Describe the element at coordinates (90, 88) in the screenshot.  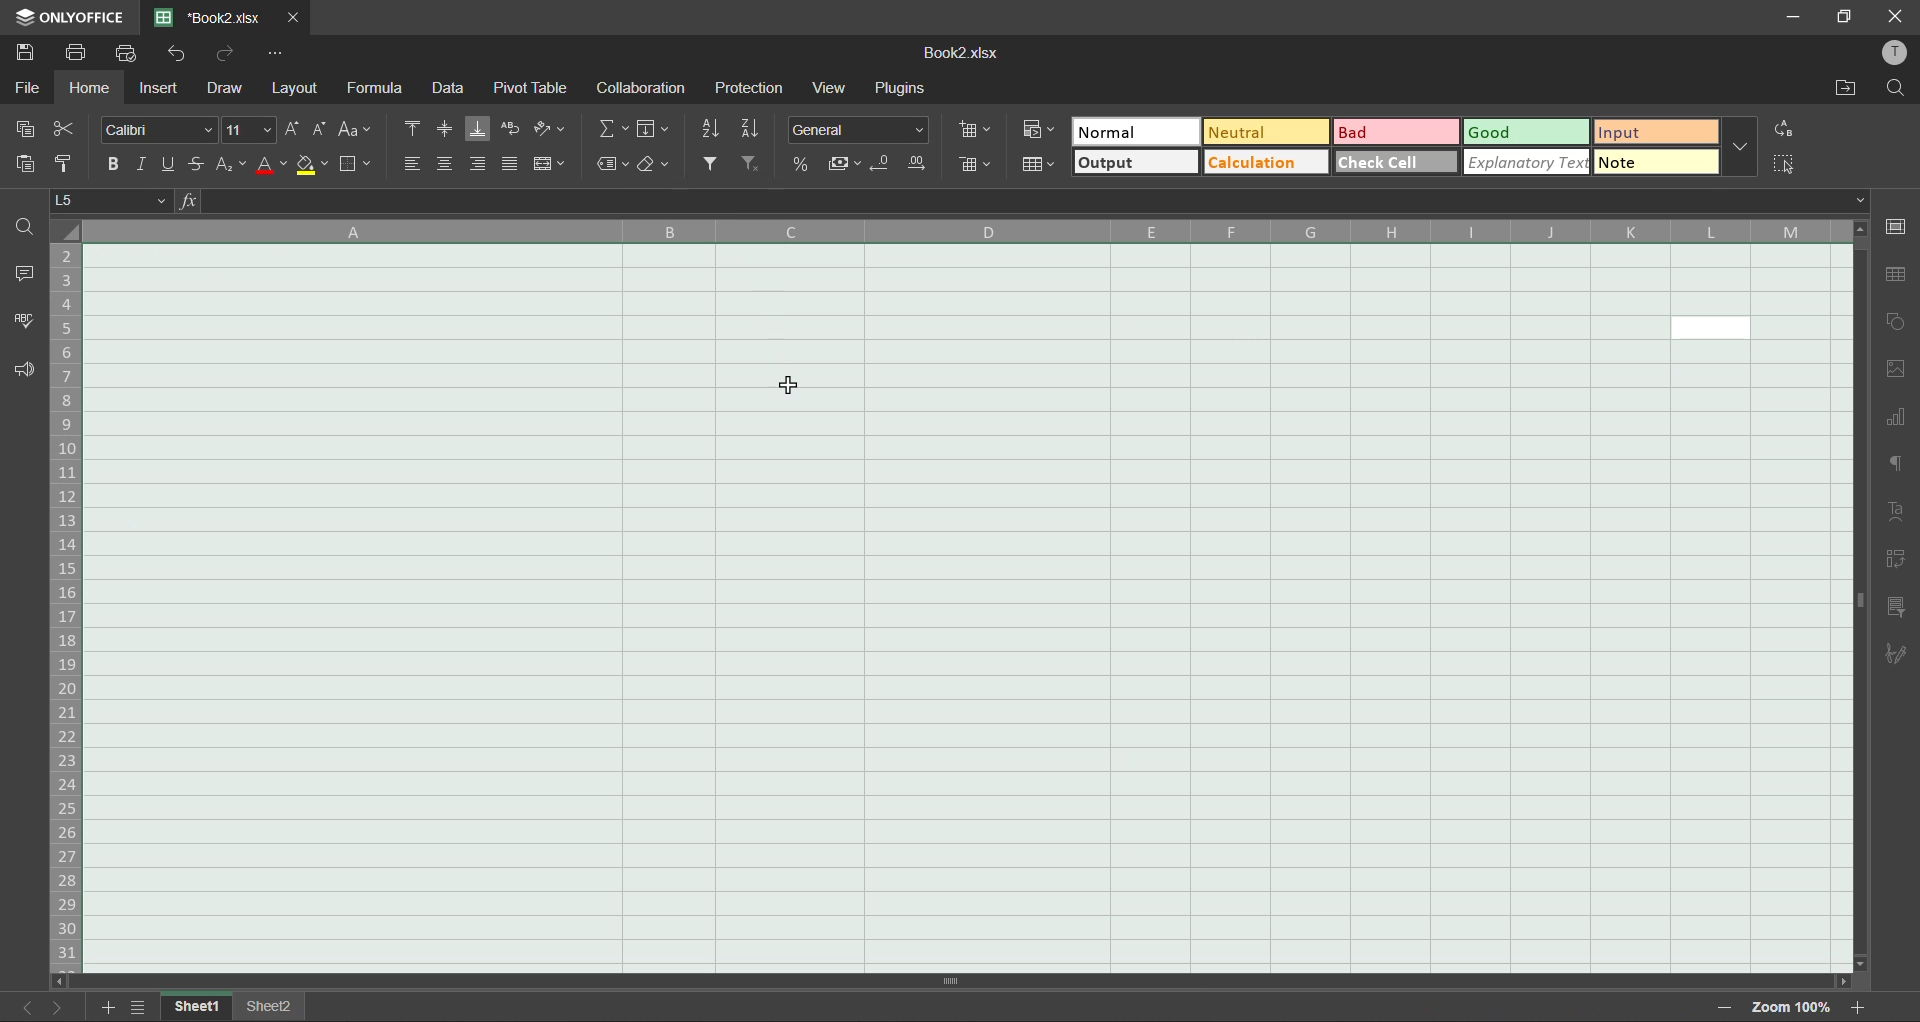
I see `home` at that location.